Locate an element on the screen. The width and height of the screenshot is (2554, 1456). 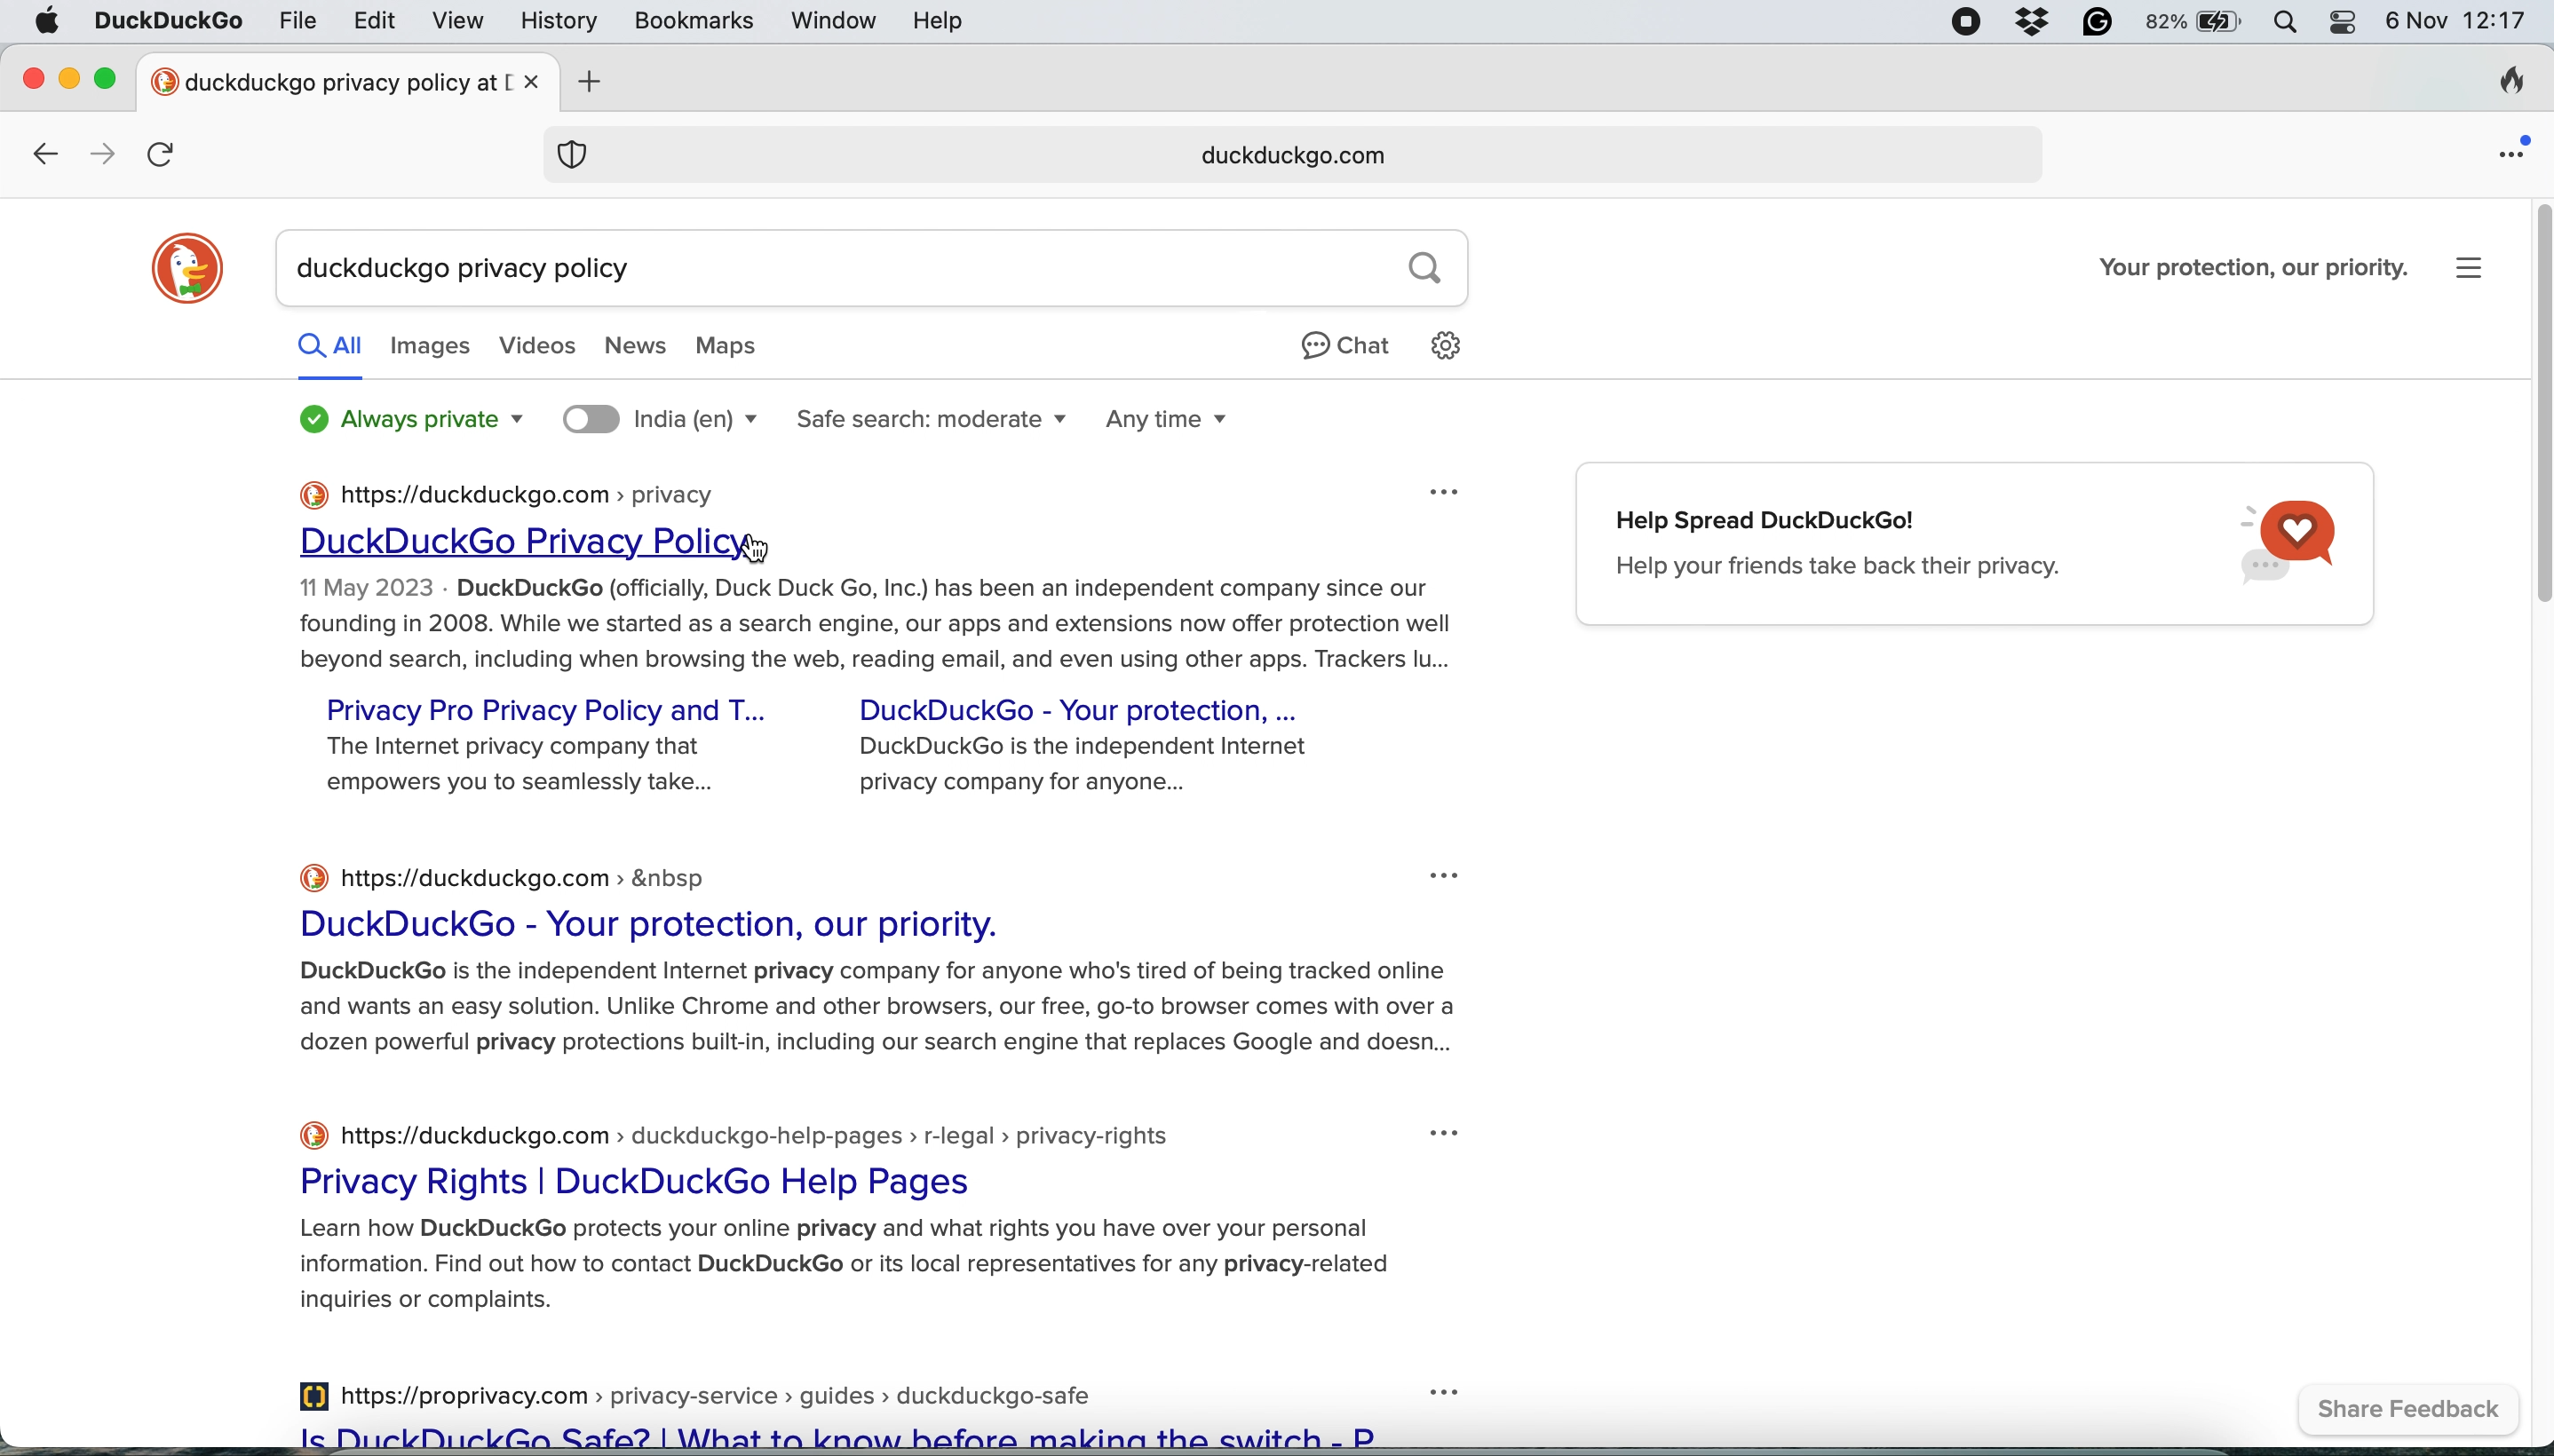
chat is located at coordinates (1351, 342).